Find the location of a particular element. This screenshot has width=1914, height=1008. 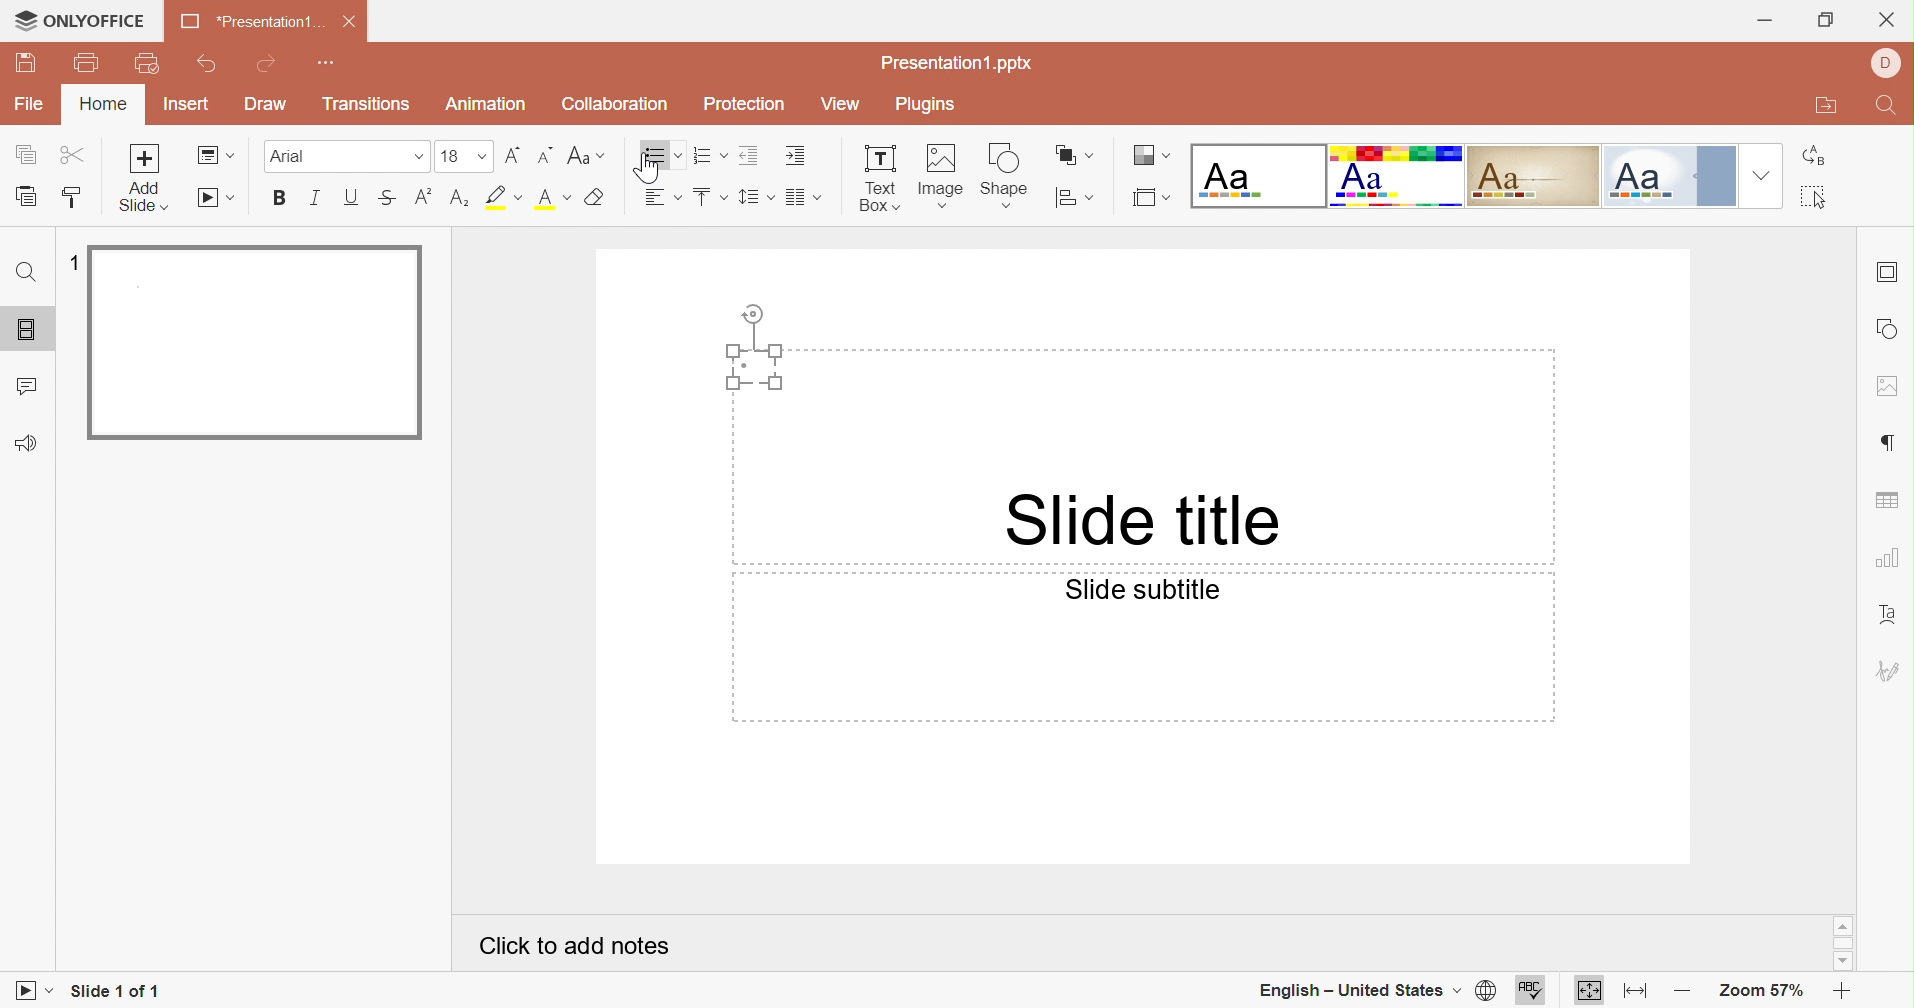

Redo is located at coordinates (266, 66).